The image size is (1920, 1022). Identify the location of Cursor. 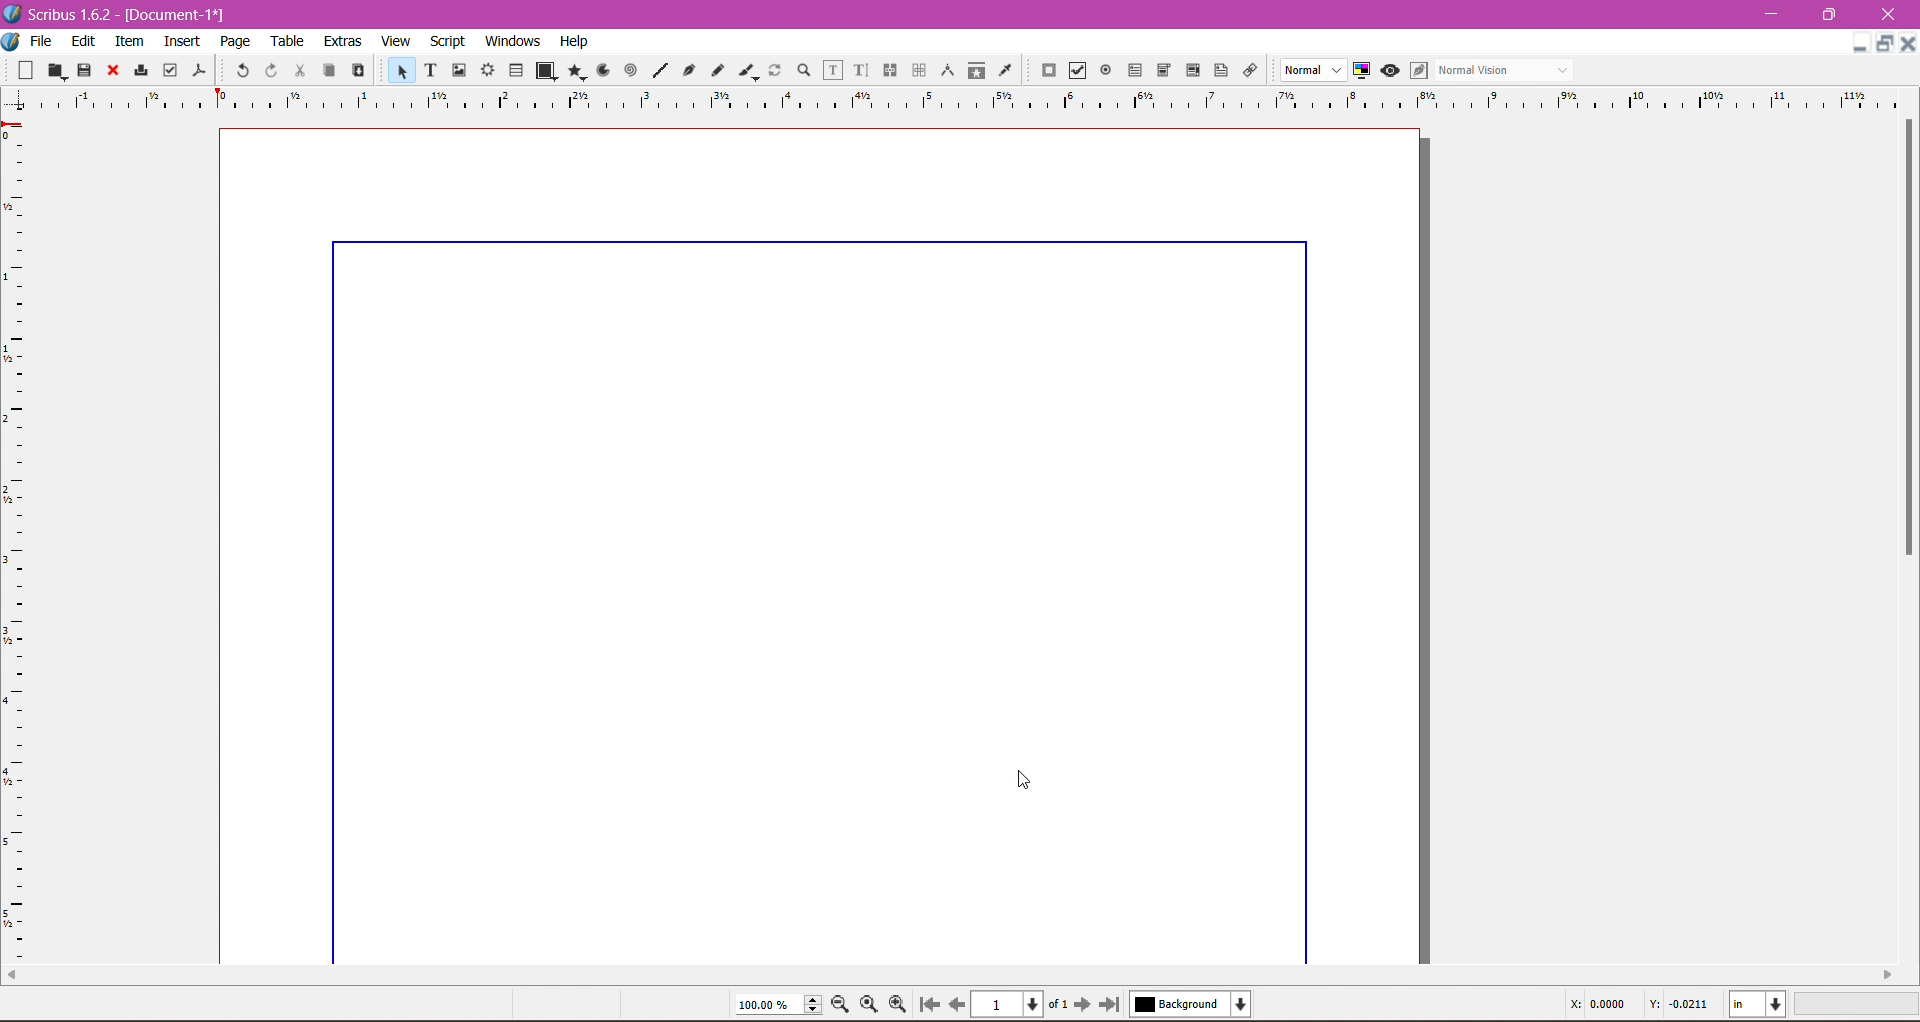
(1023, 779).